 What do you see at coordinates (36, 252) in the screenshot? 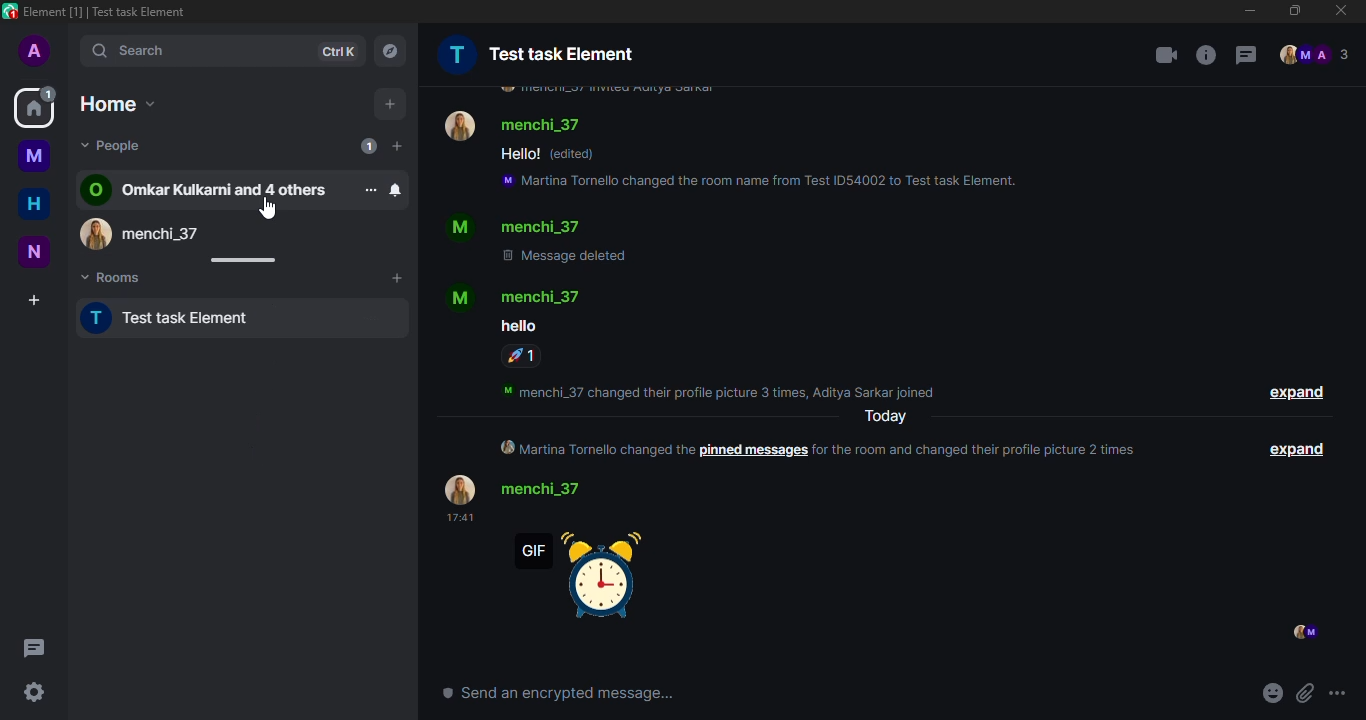
I see `new` at bounding box center [36, 252].